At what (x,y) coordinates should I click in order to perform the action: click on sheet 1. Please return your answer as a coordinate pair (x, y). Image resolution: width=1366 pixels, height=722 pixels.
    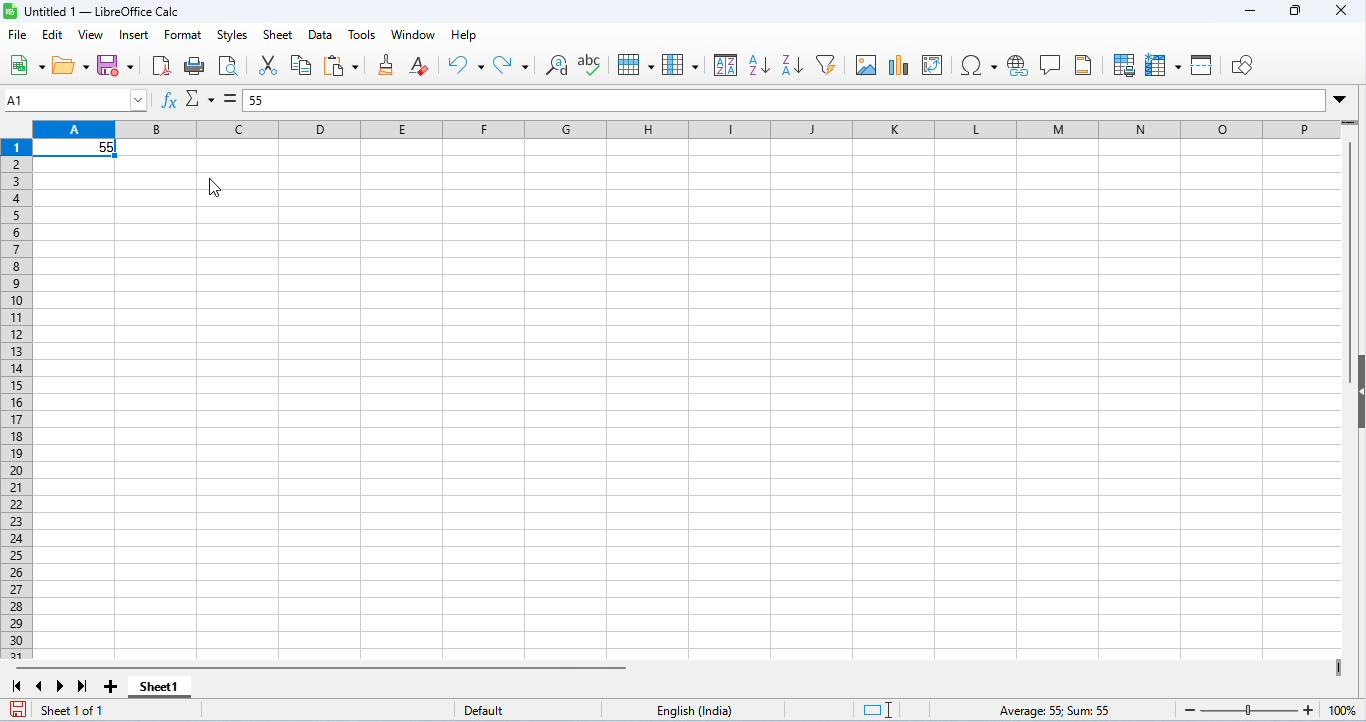
    Looking at the image, I should click on (162, 686).